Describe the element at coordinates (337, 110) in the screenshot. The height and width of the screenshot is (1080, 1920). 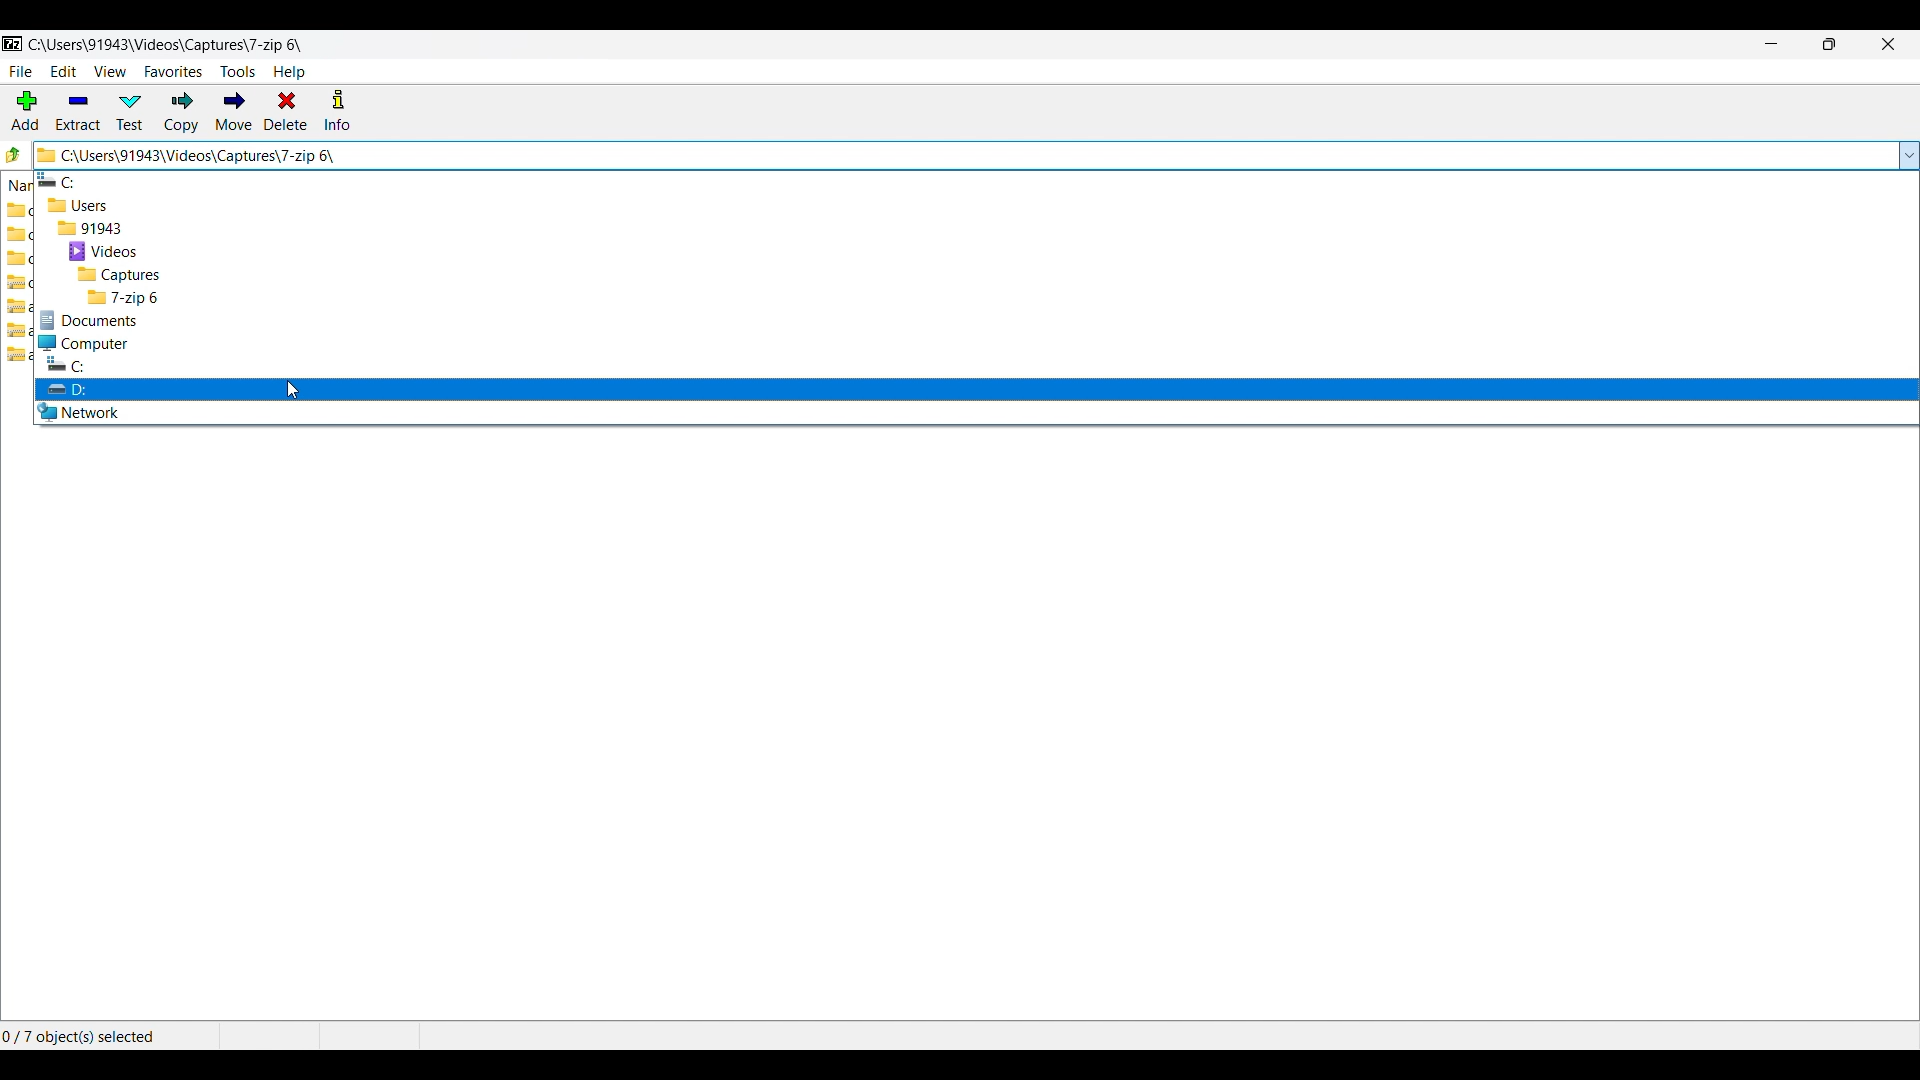
I see `Info` at that location.